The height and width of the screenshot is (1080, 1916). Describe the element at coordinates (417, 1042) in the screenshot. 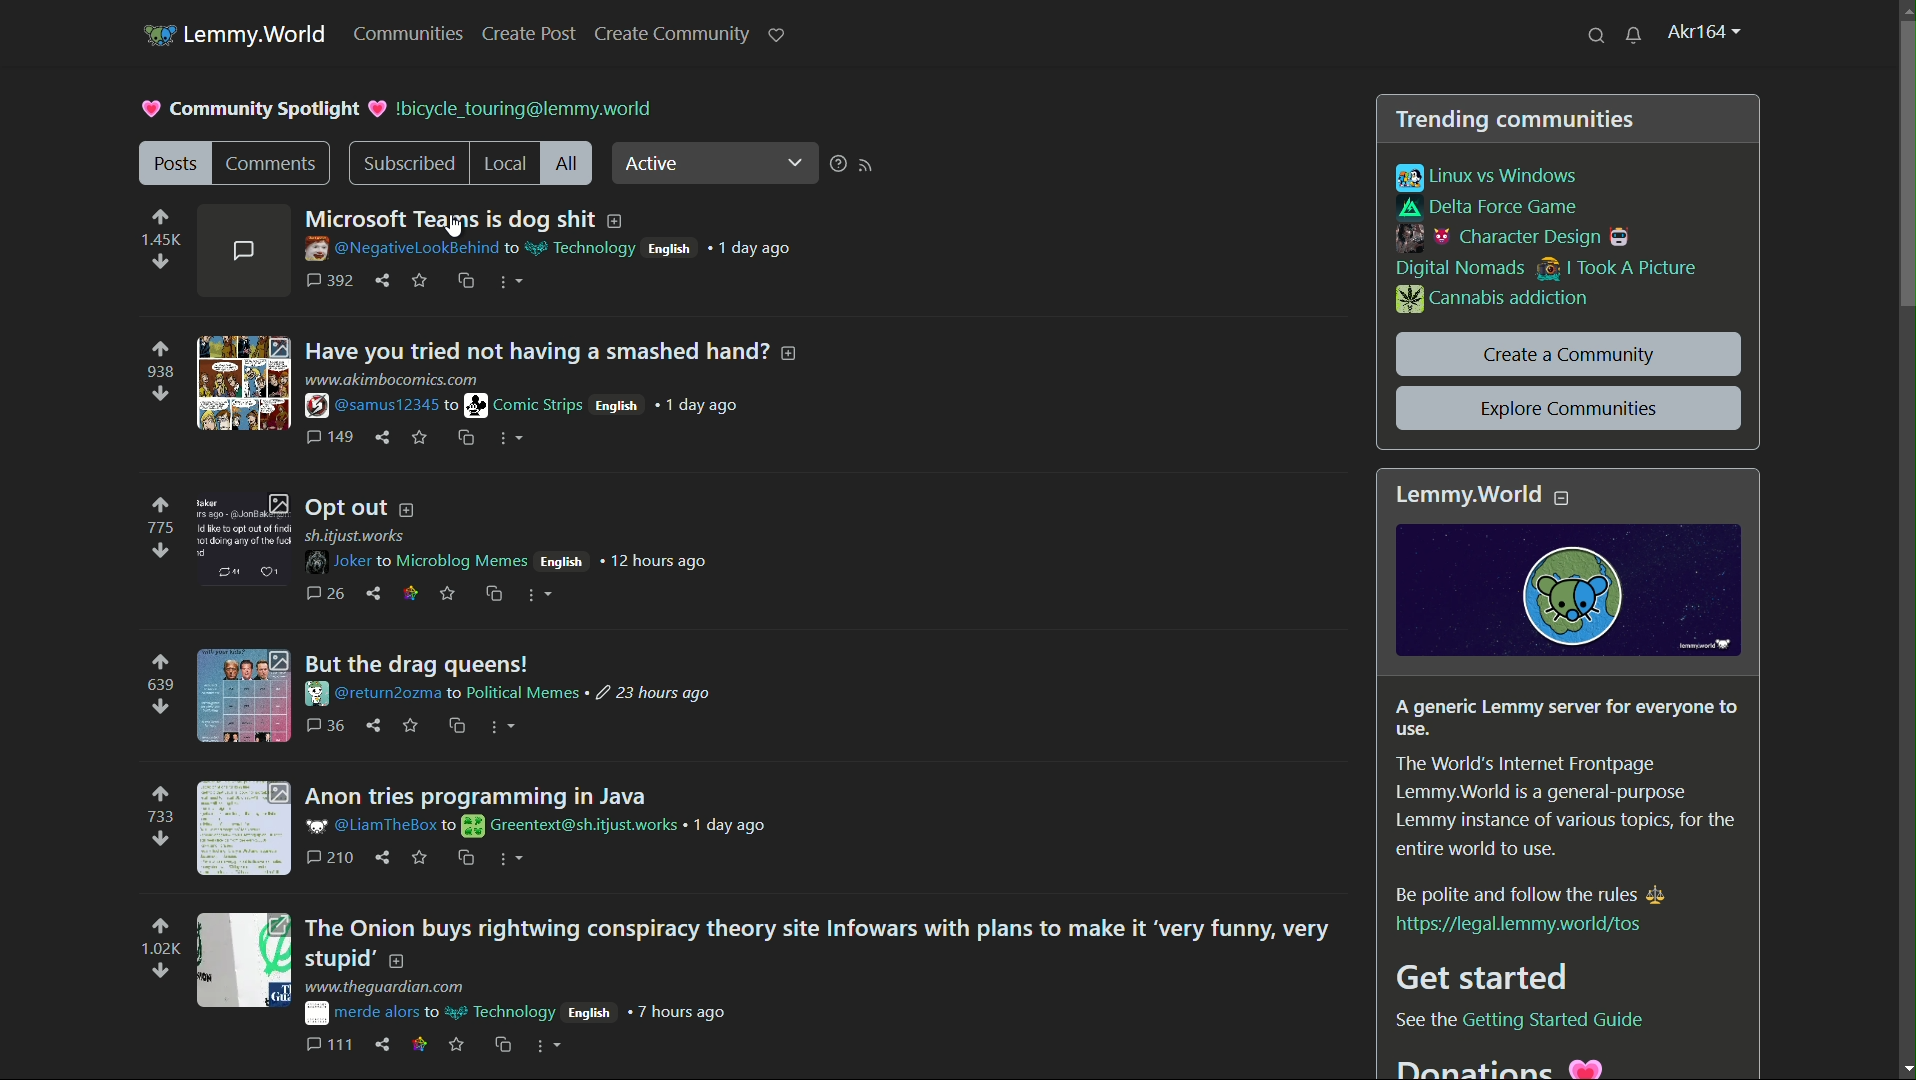

I see `link` at that location.